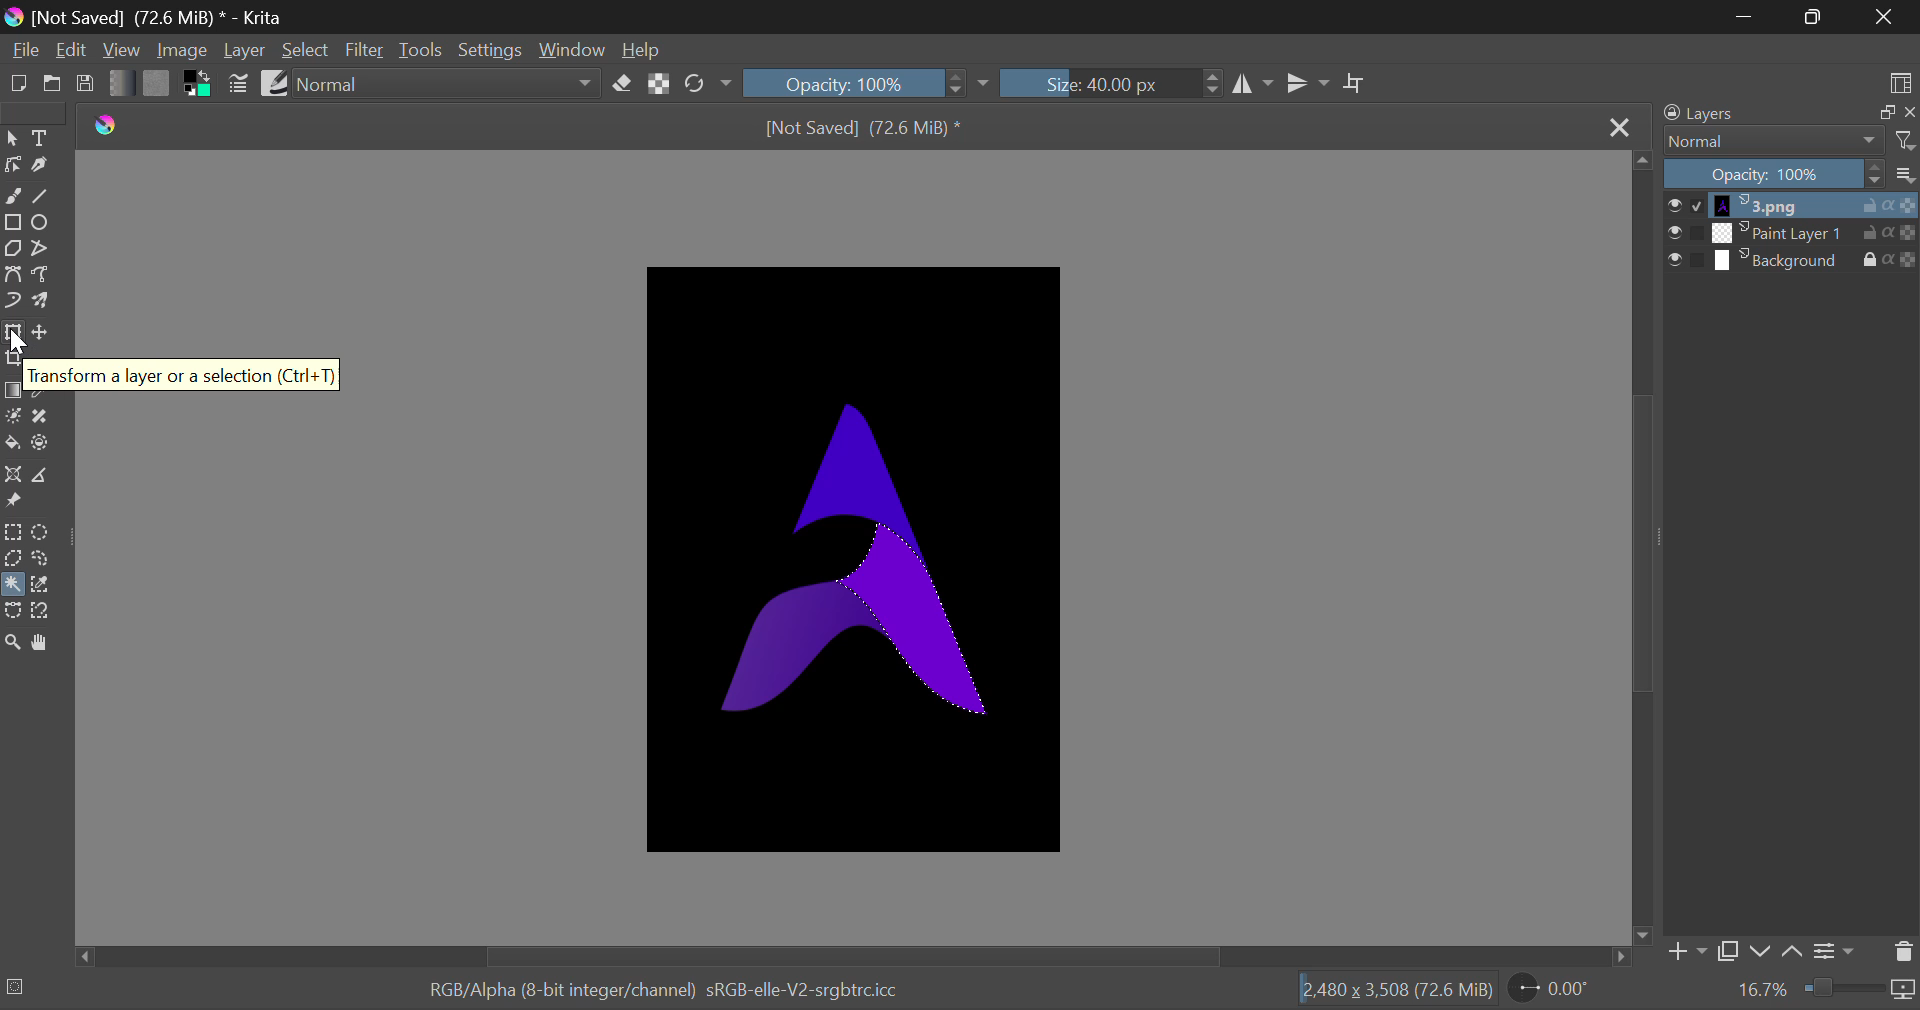 Image resolution: width=1920 pixels, height=1010 pixels. I want to click on Crop, so click(1358, 85).